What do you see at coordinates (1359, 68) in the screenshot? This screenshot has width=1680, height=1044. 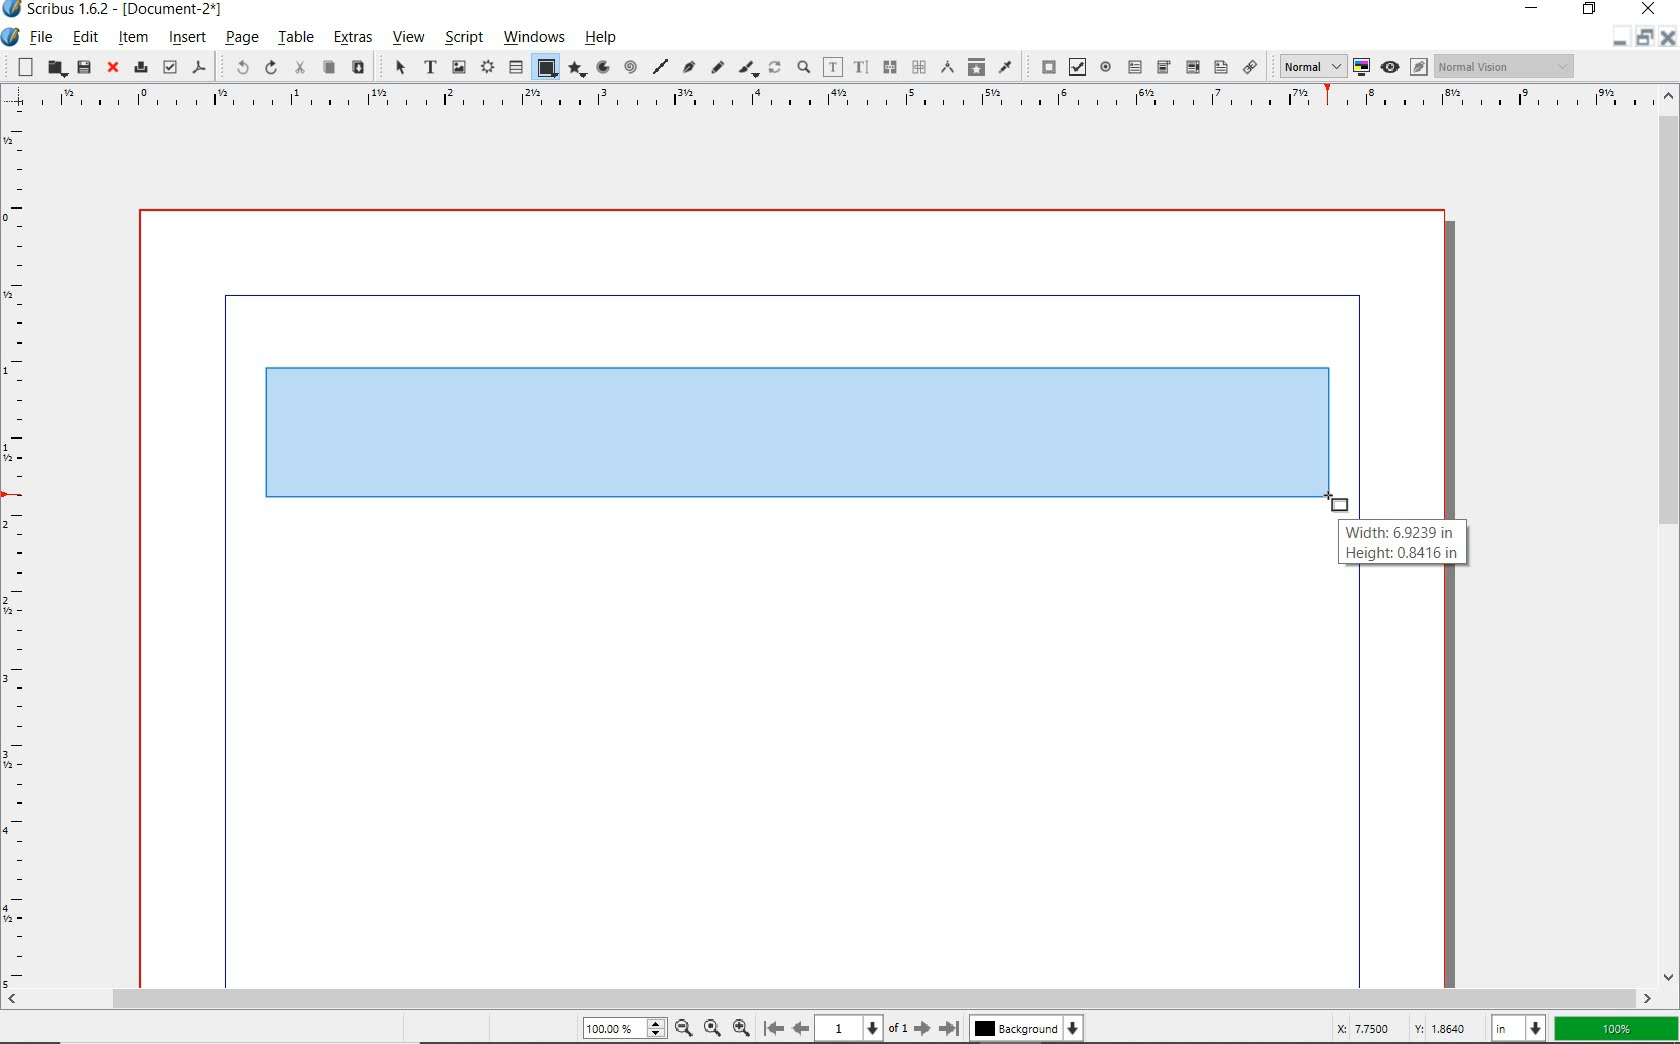 I see `toggle color` at bounding box center [1359, 68].